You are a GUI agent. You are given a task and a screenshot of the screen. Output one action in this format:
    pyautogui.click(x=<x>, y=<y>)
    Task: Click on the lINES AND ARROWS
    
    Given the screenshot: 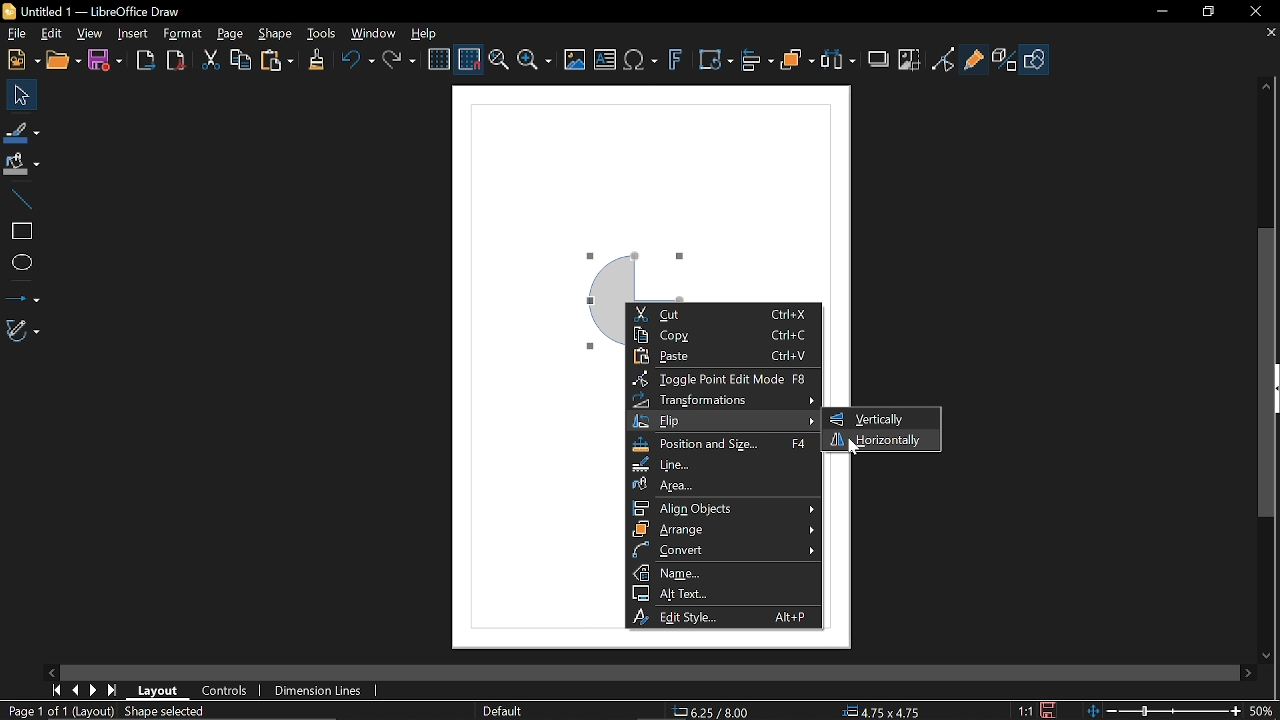 What is the action you would take?
    pyautogui.click(x=22, y=294)
    